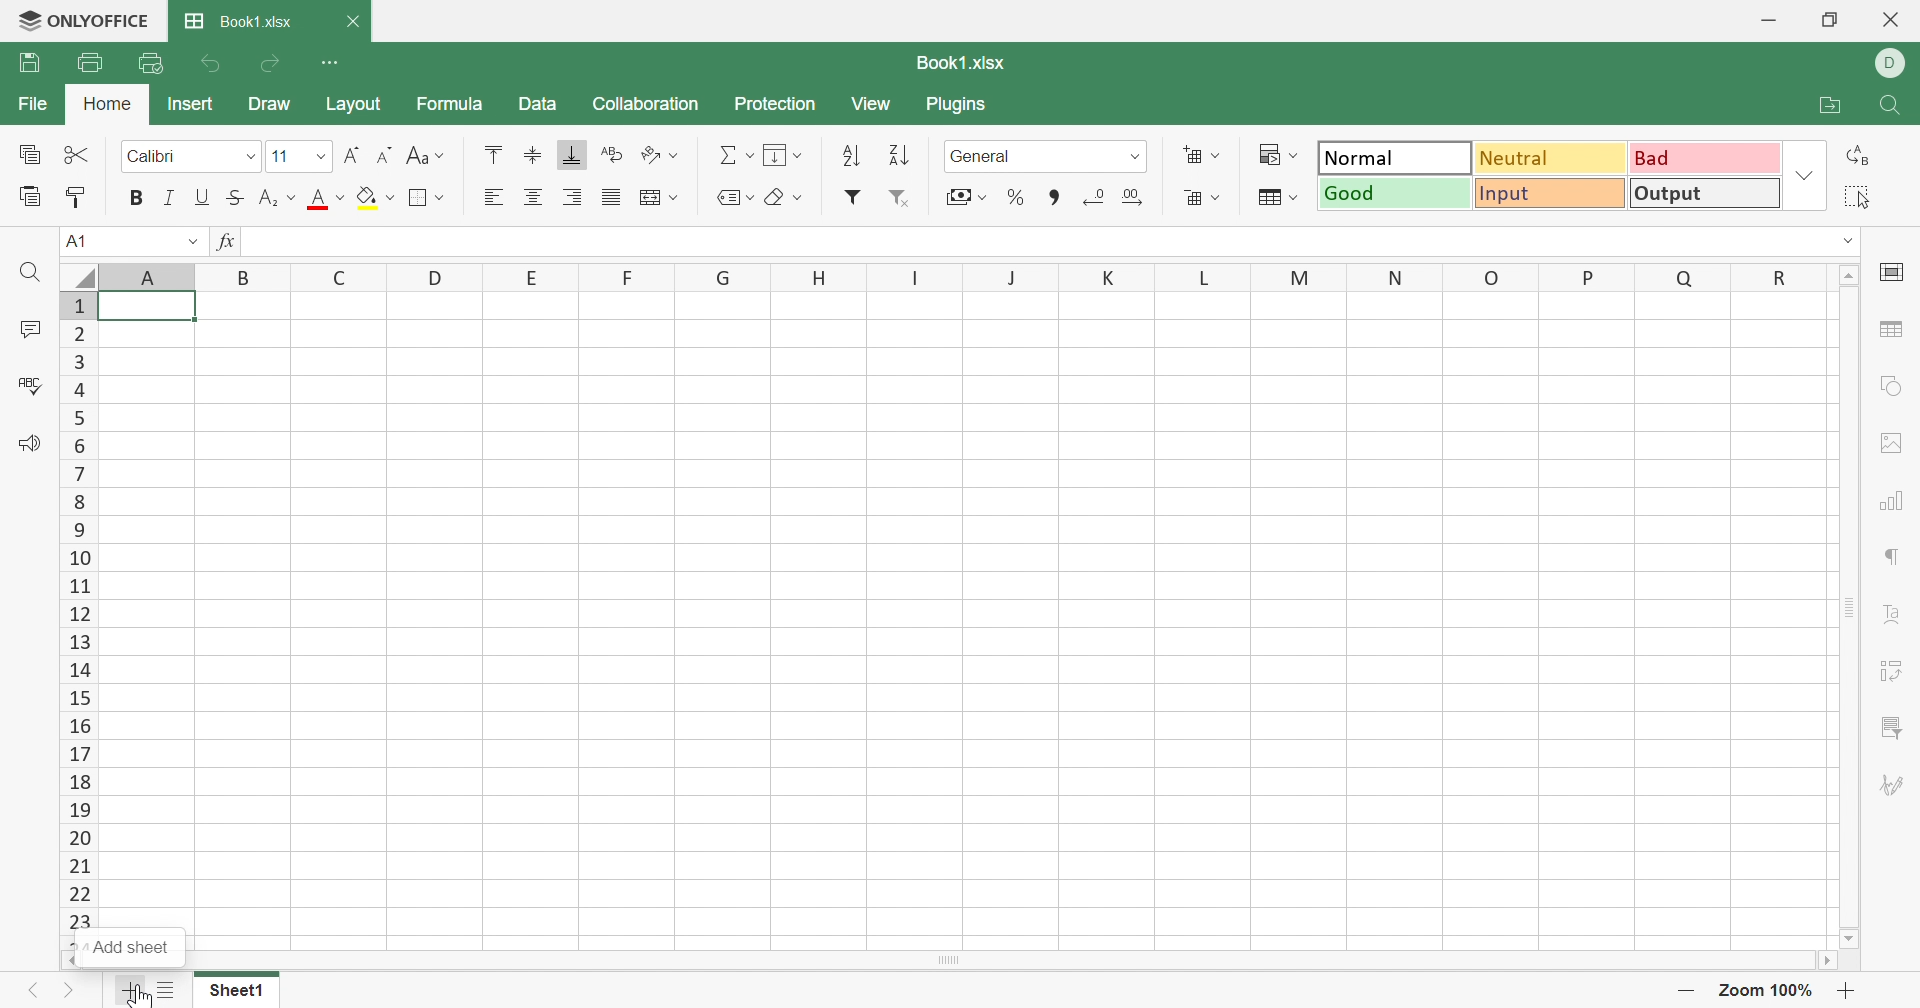 The height and width of the screenshot is (1008, 1920). Describe the element at coordinates (1896, 104) in the screenshot. I see `Find` at that location.